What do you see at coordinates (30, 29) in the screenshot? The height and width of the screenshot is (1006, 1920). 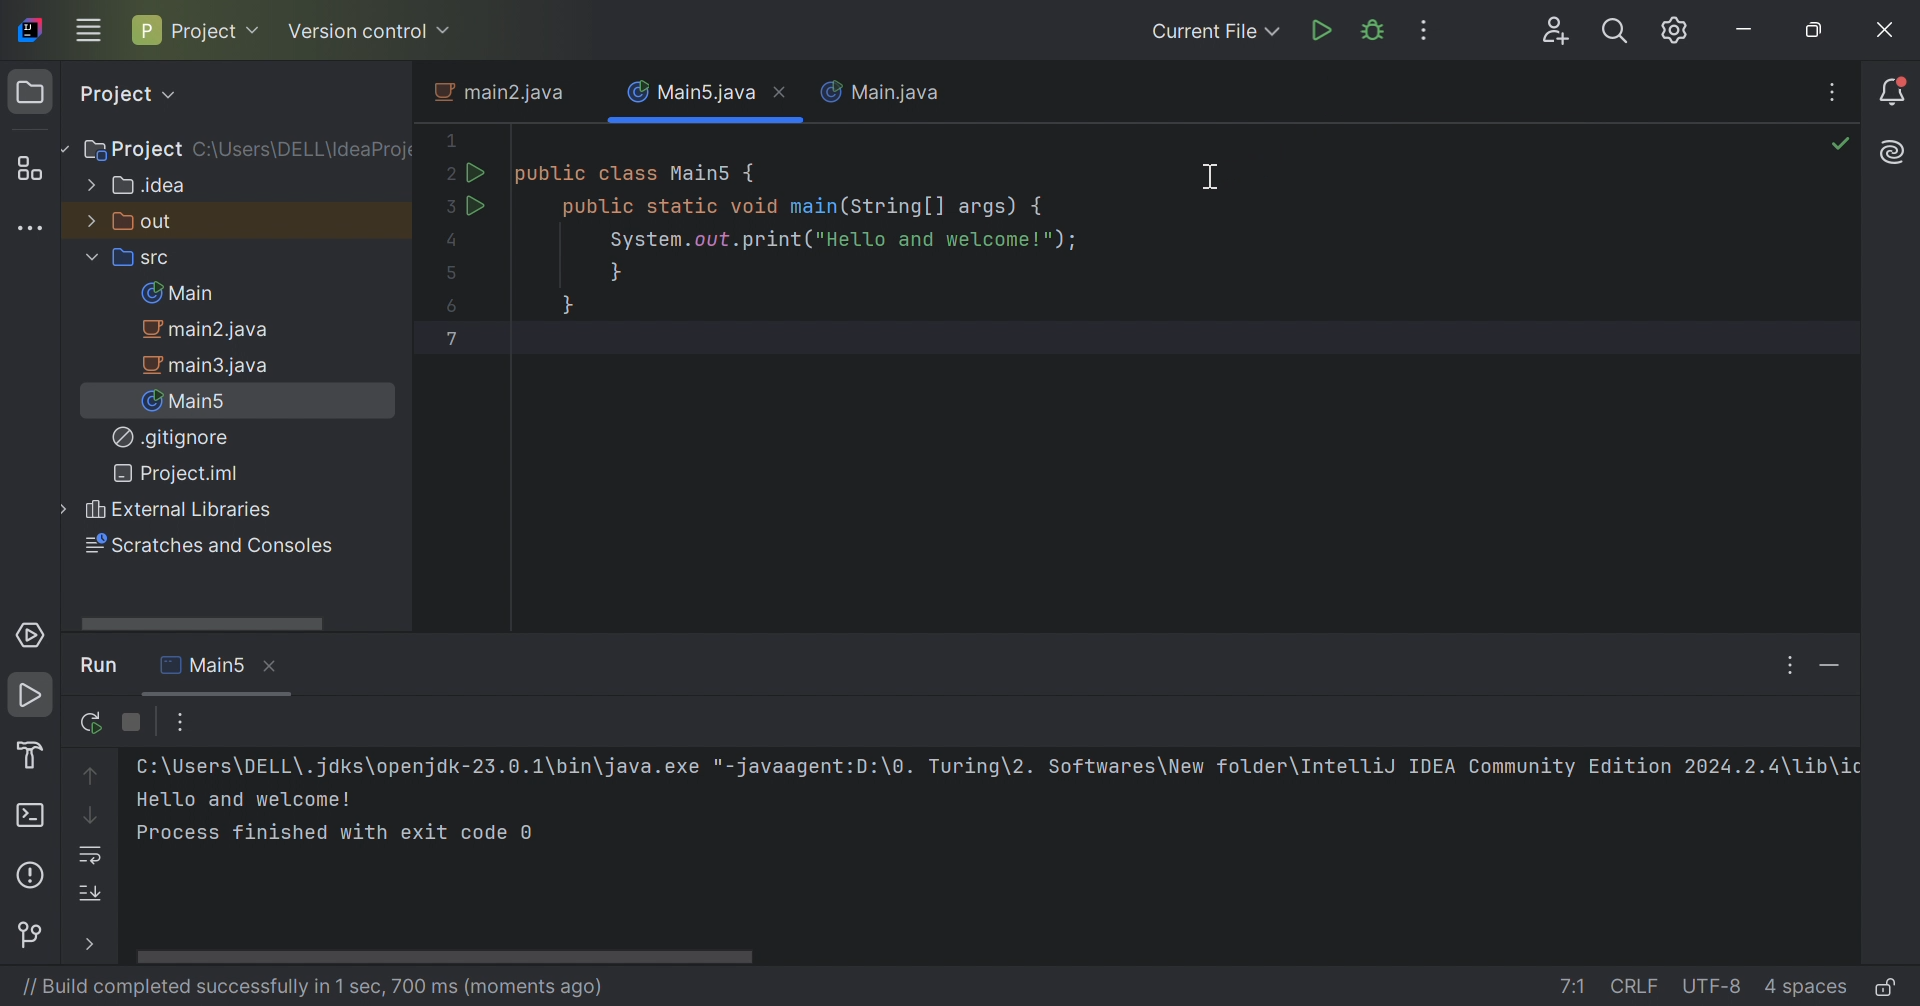 I see `IntelliJ IDEA icon` at bounding box center [30, 29].